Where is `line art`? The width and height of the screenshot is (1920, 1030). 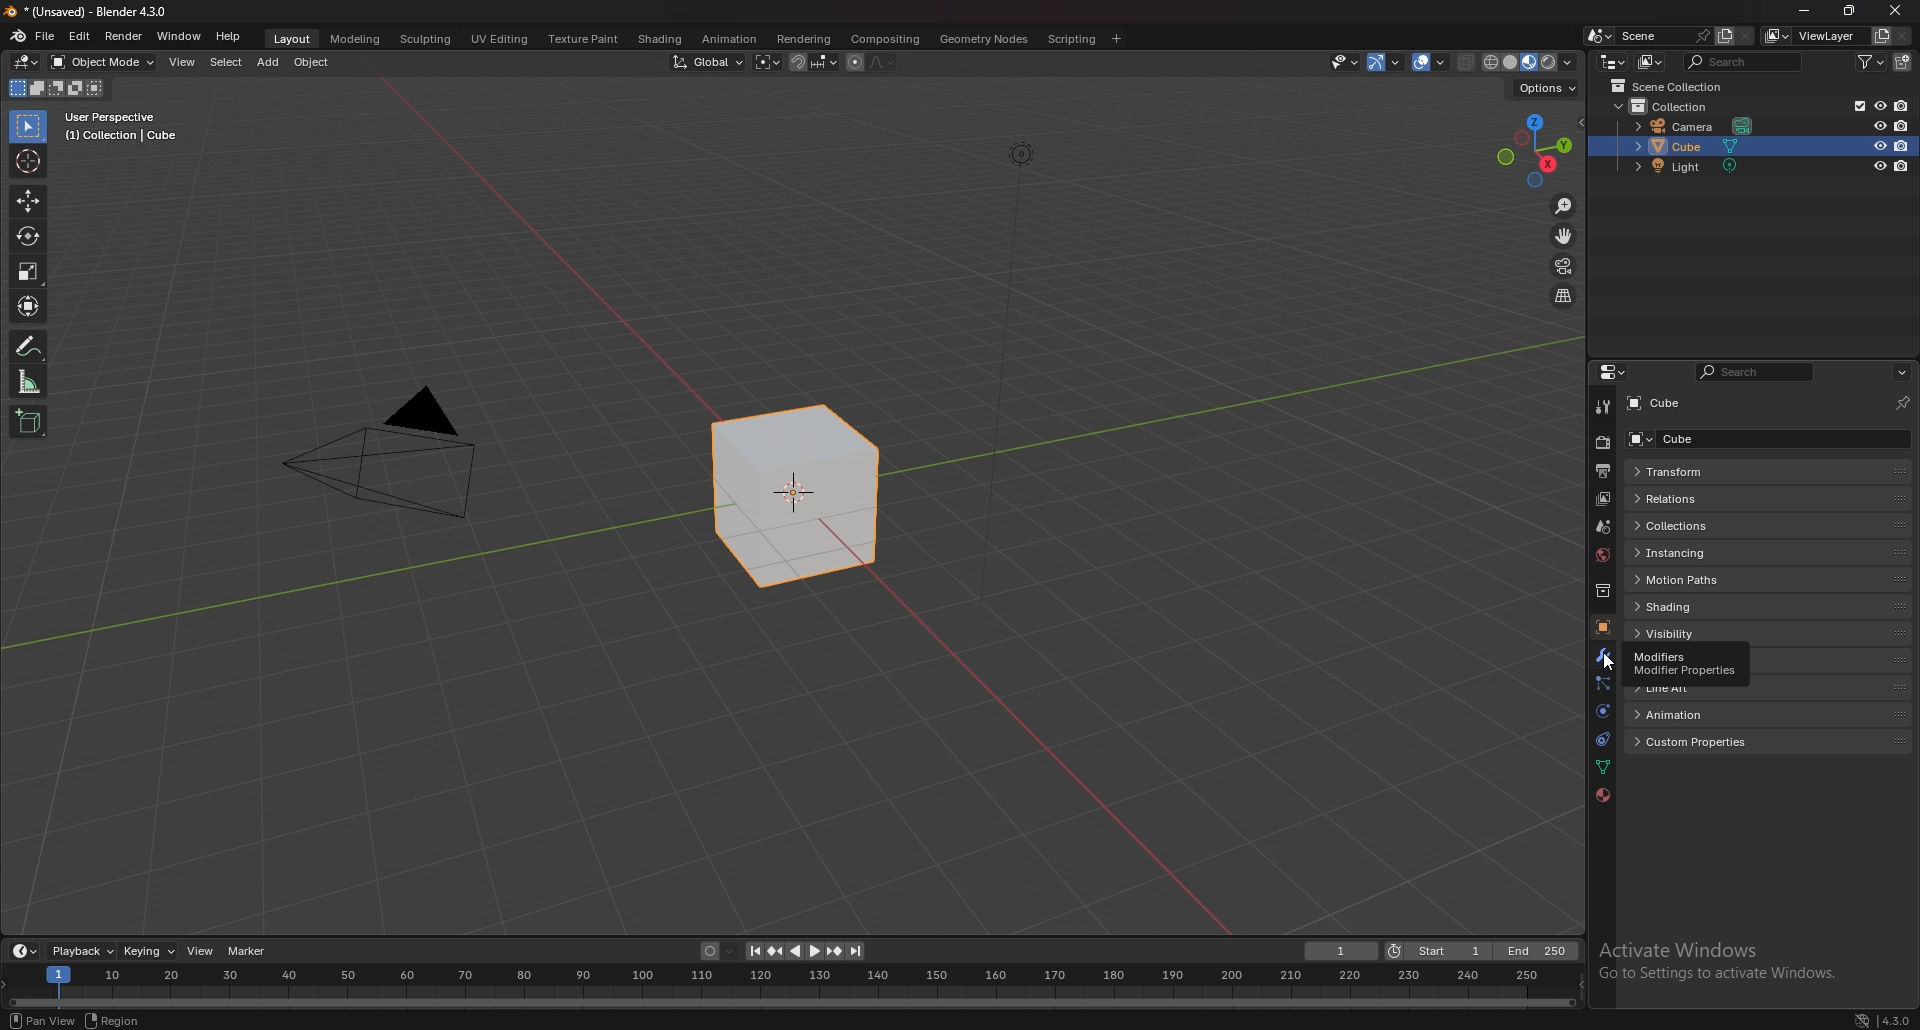
line art is located at coordinates (1718, 689).